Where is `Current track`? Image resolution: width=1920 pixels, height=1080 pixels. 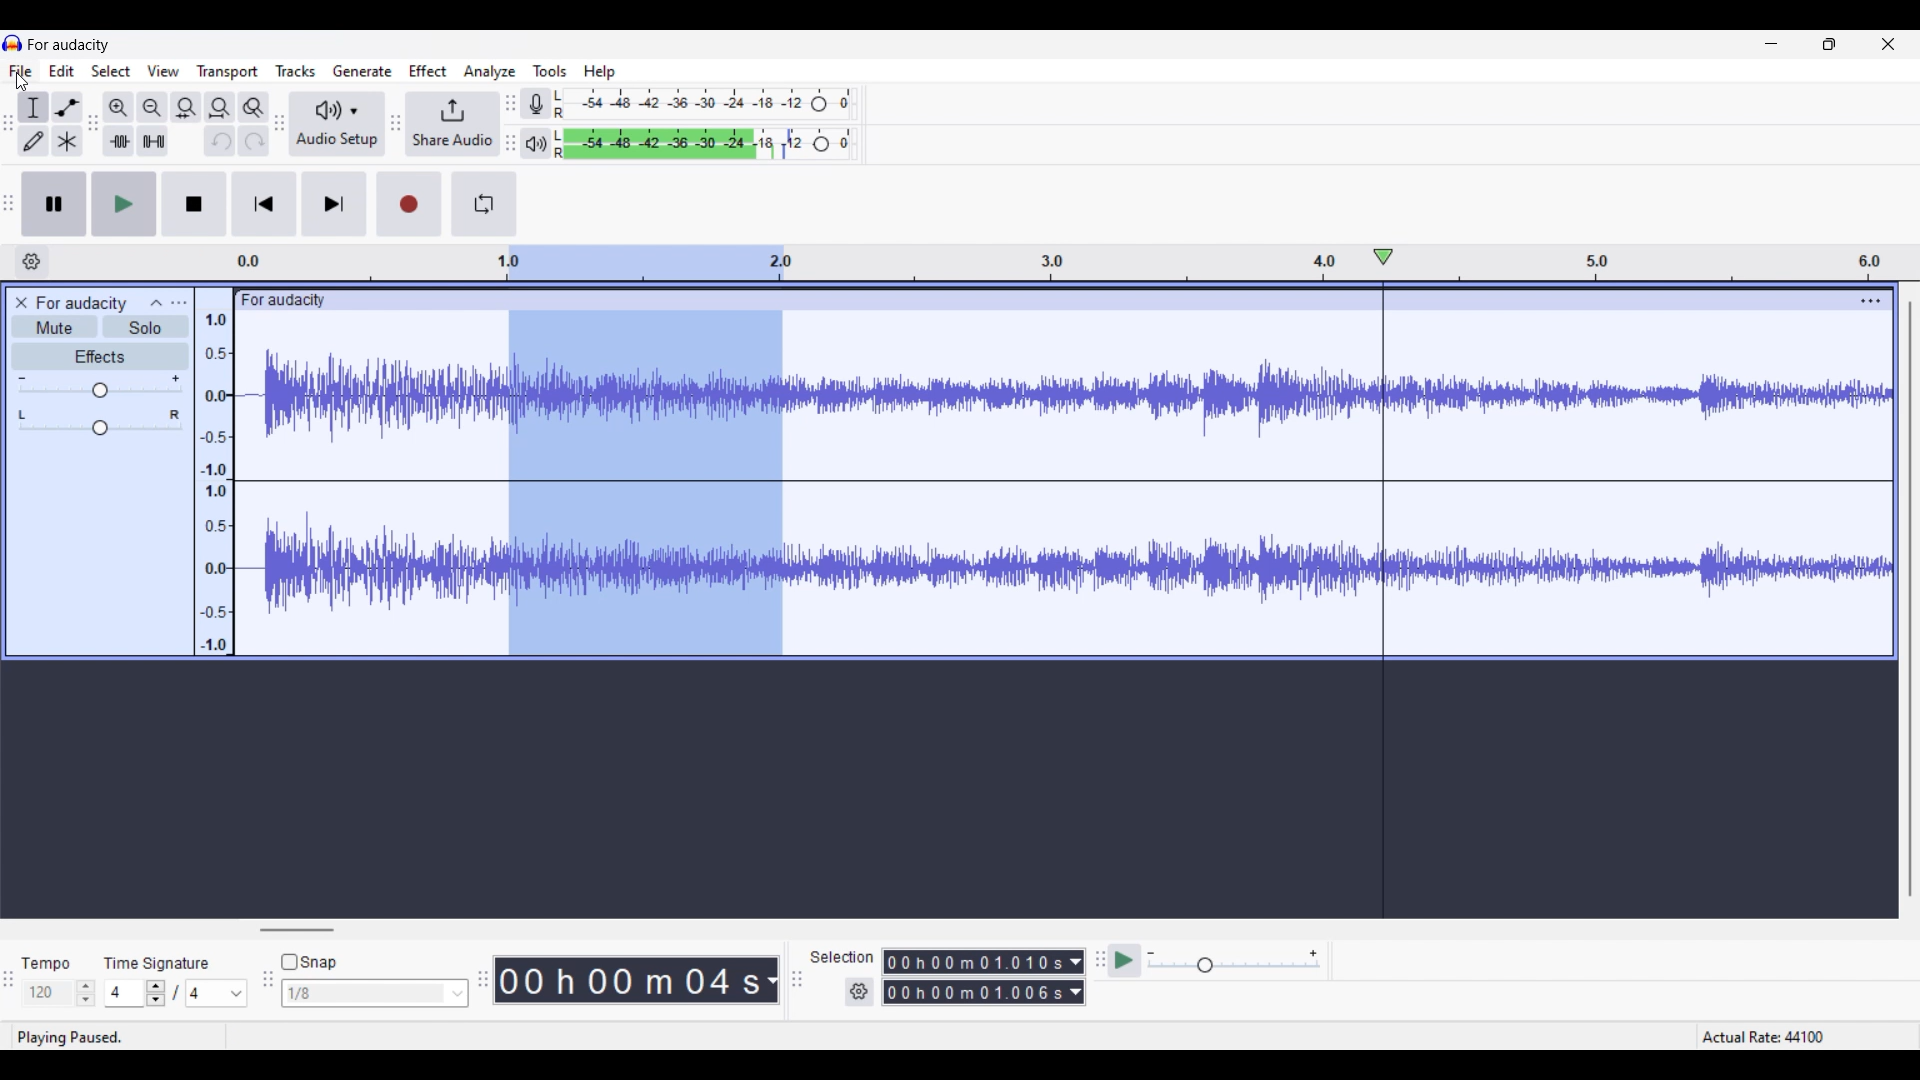 Current track is located at coordinates (368, 474).